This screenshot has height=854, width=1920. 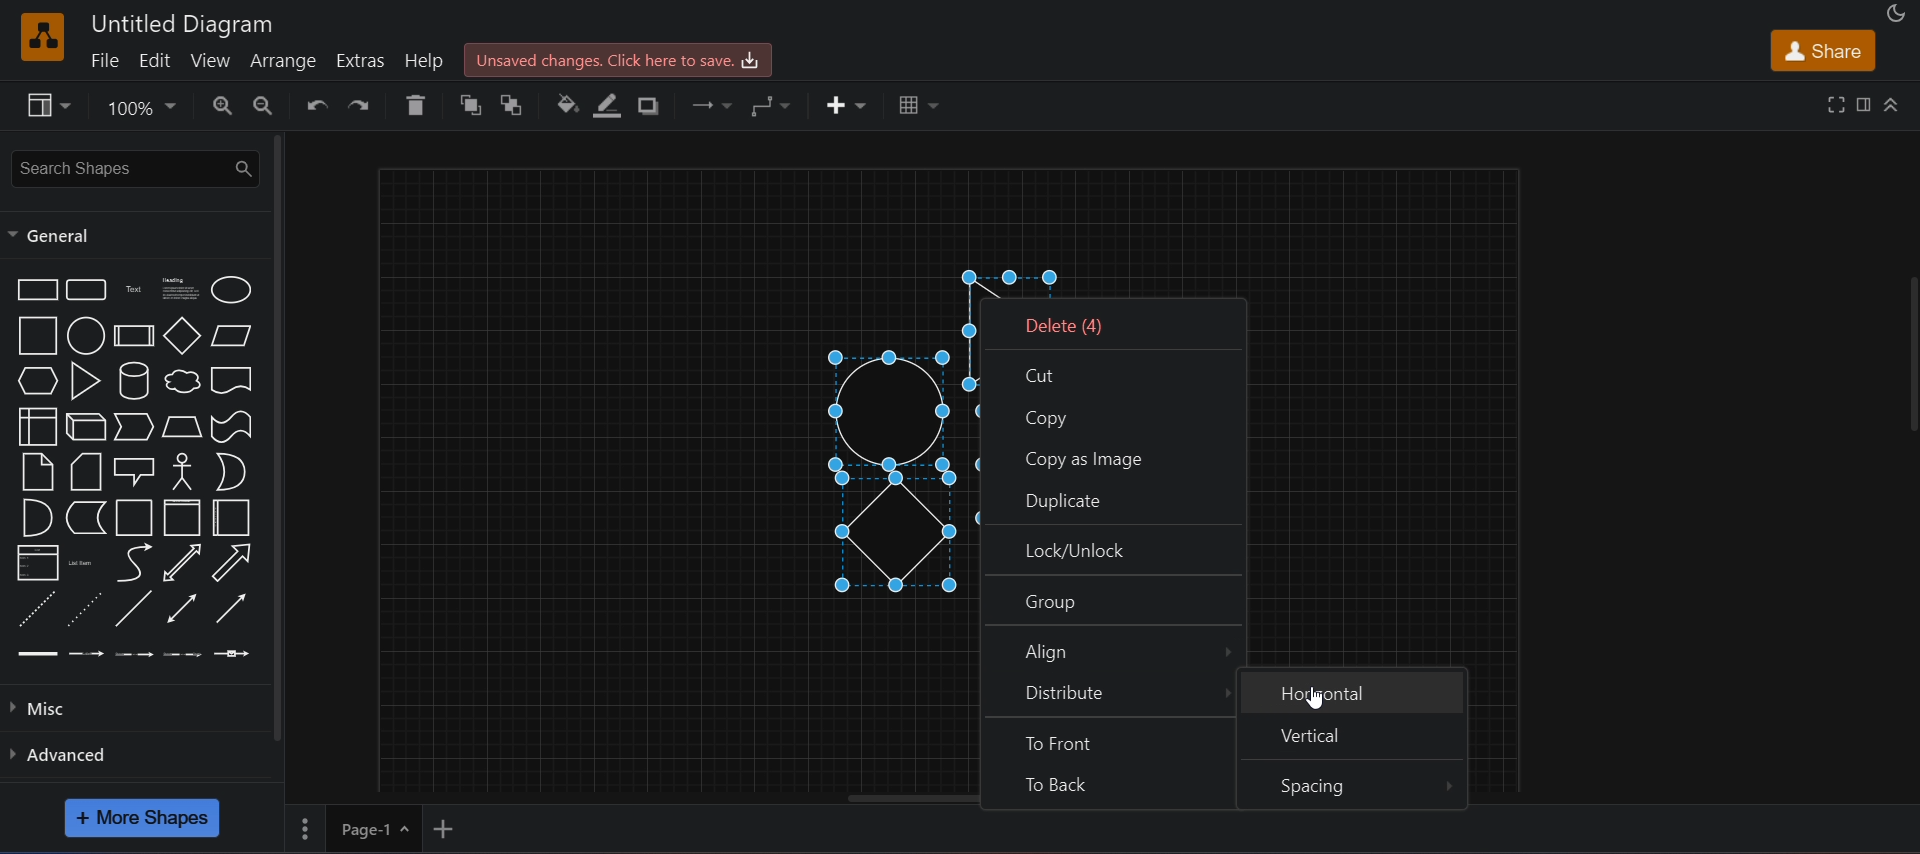 I want to click on container, so click(x=131, y=517).